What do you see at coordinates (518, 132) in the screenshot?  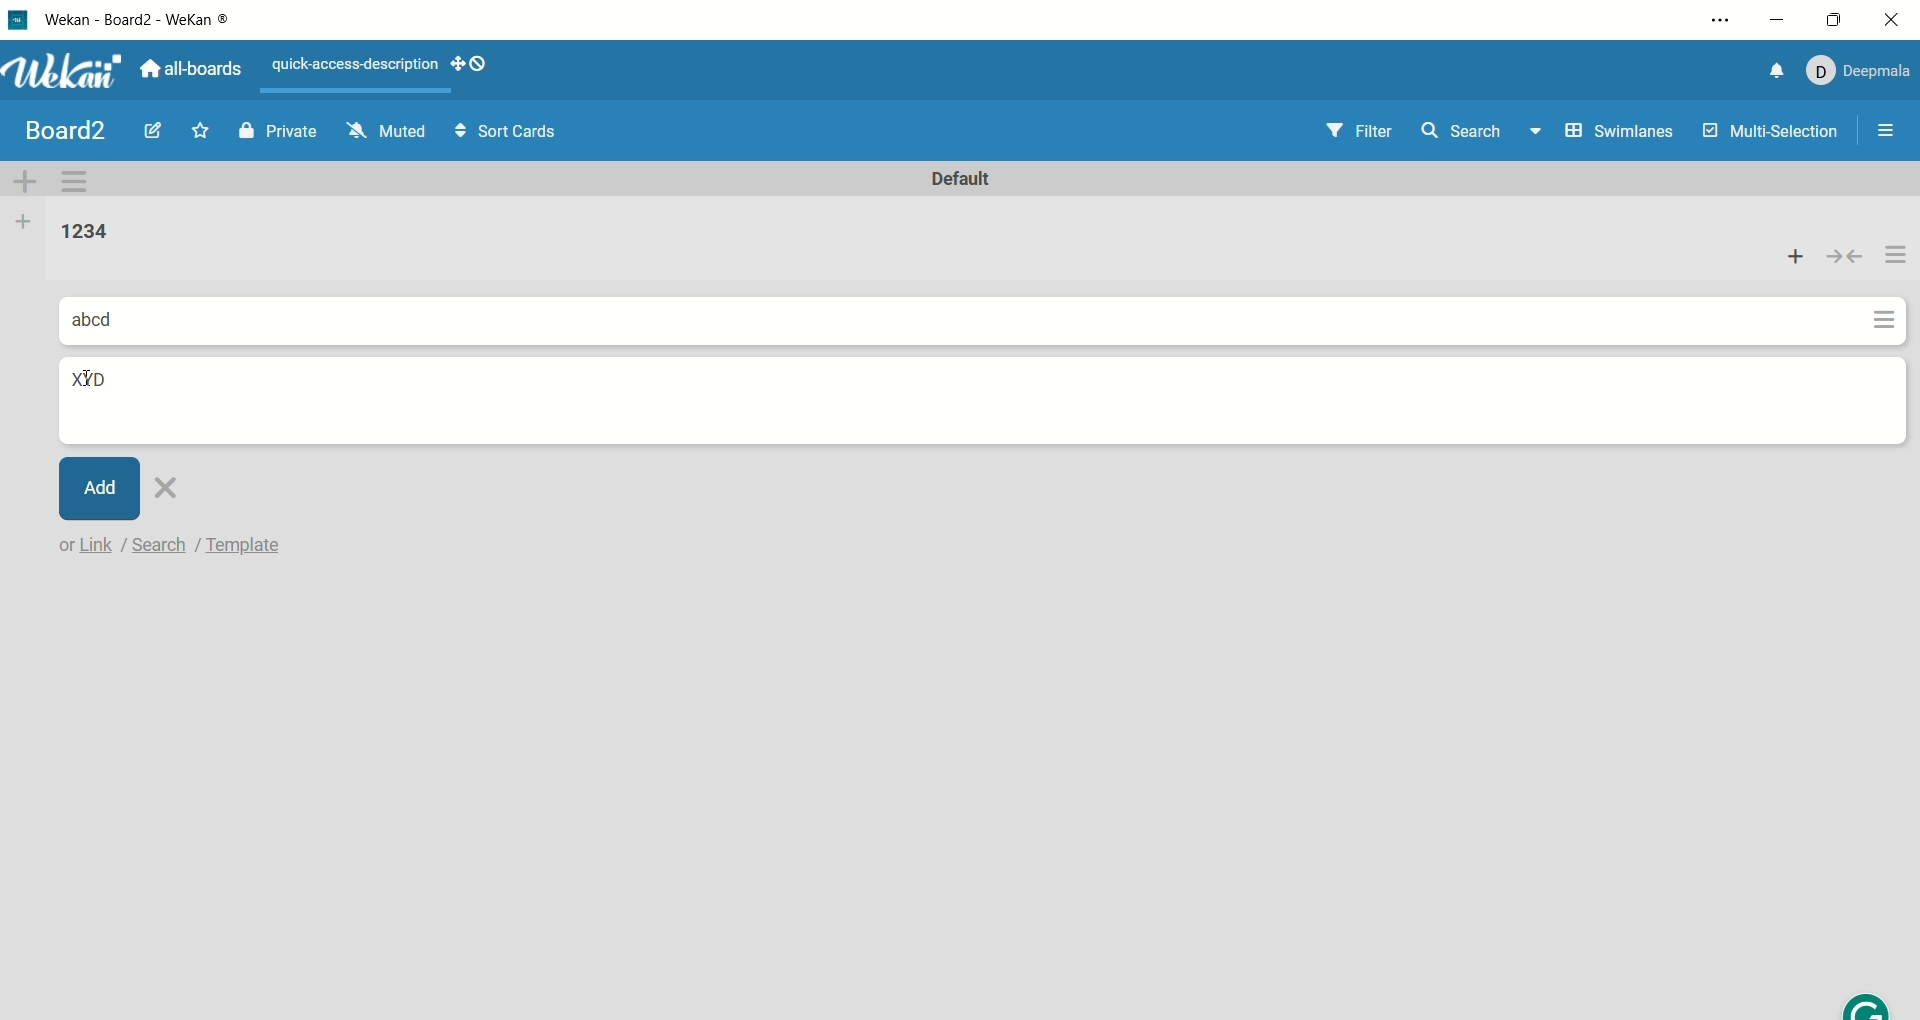 I see `sort cards` at bounding box center [518, 132].